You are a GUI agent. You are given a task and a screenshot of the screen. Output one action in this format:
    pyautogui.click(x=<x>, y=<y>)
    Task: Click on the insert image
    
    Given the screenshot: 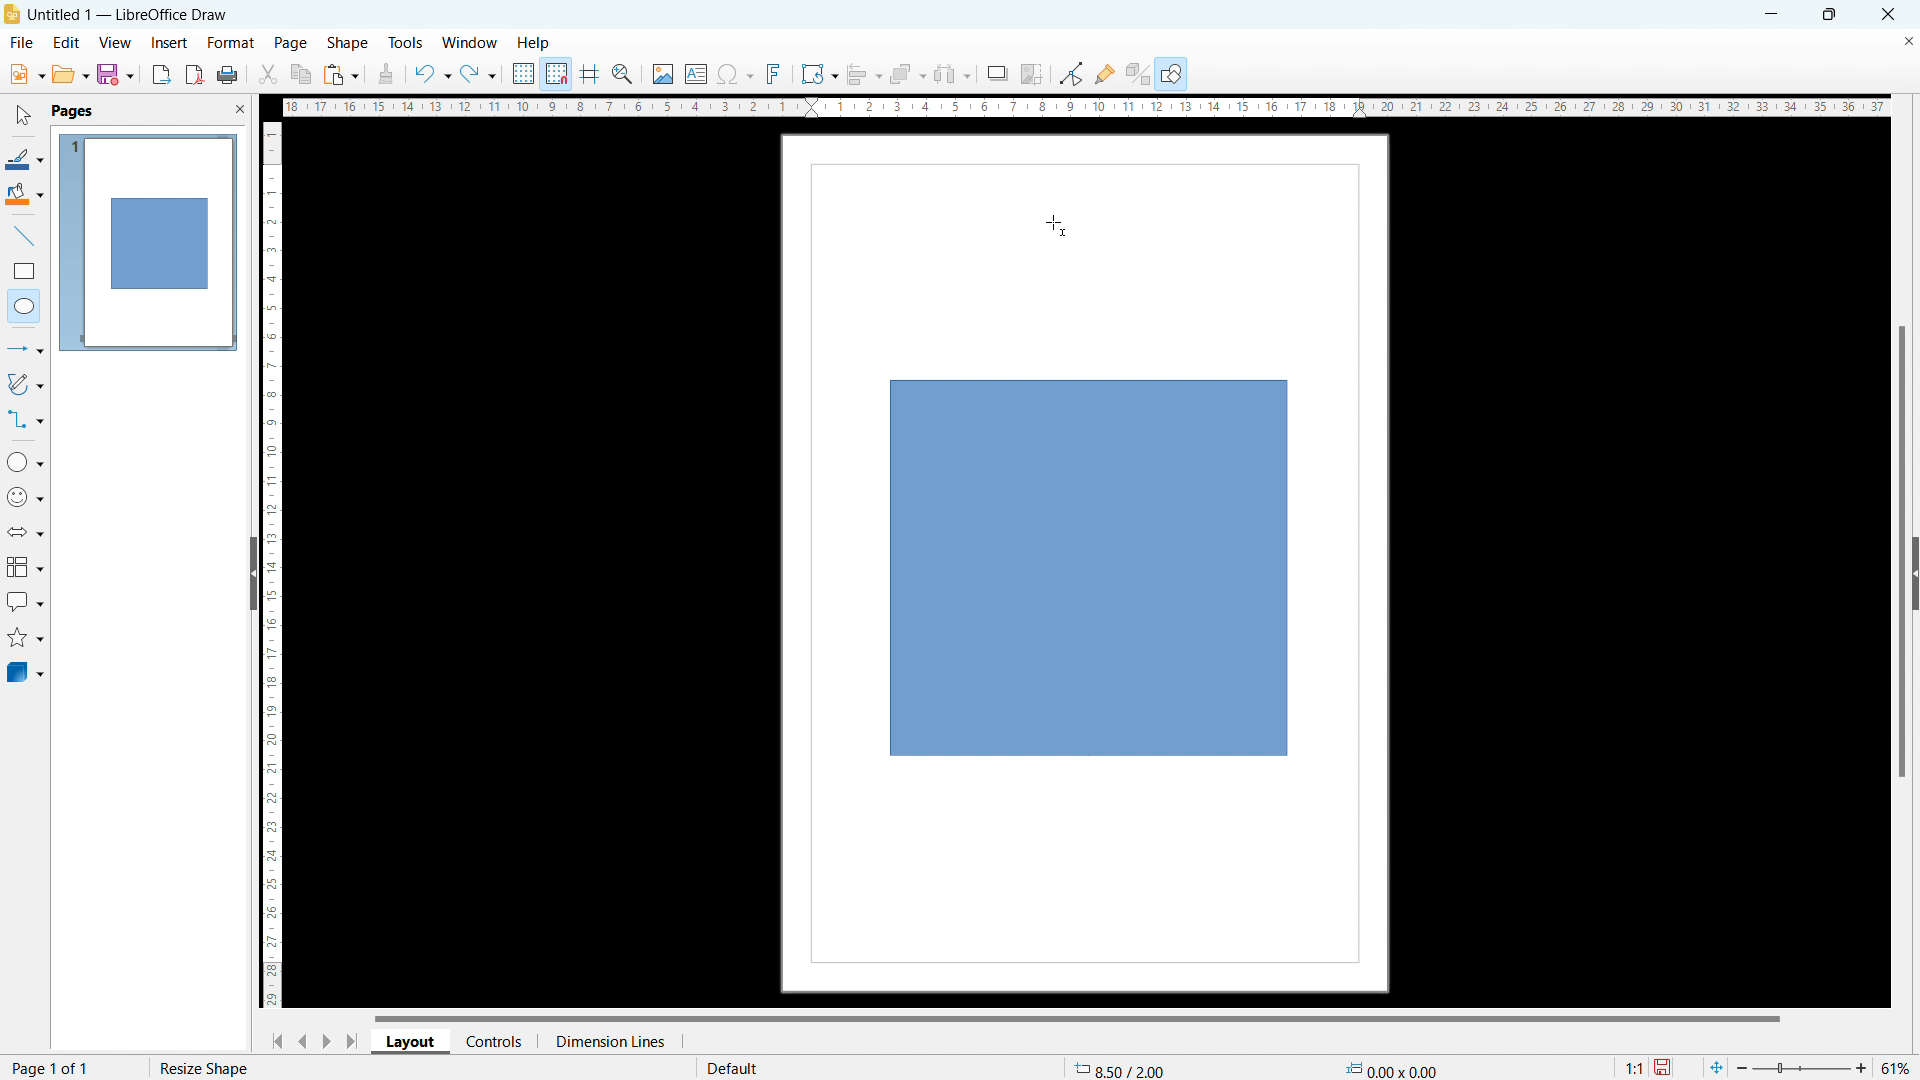 What is the action you would take?
    pyautogui.click(x=662, y=74)
    